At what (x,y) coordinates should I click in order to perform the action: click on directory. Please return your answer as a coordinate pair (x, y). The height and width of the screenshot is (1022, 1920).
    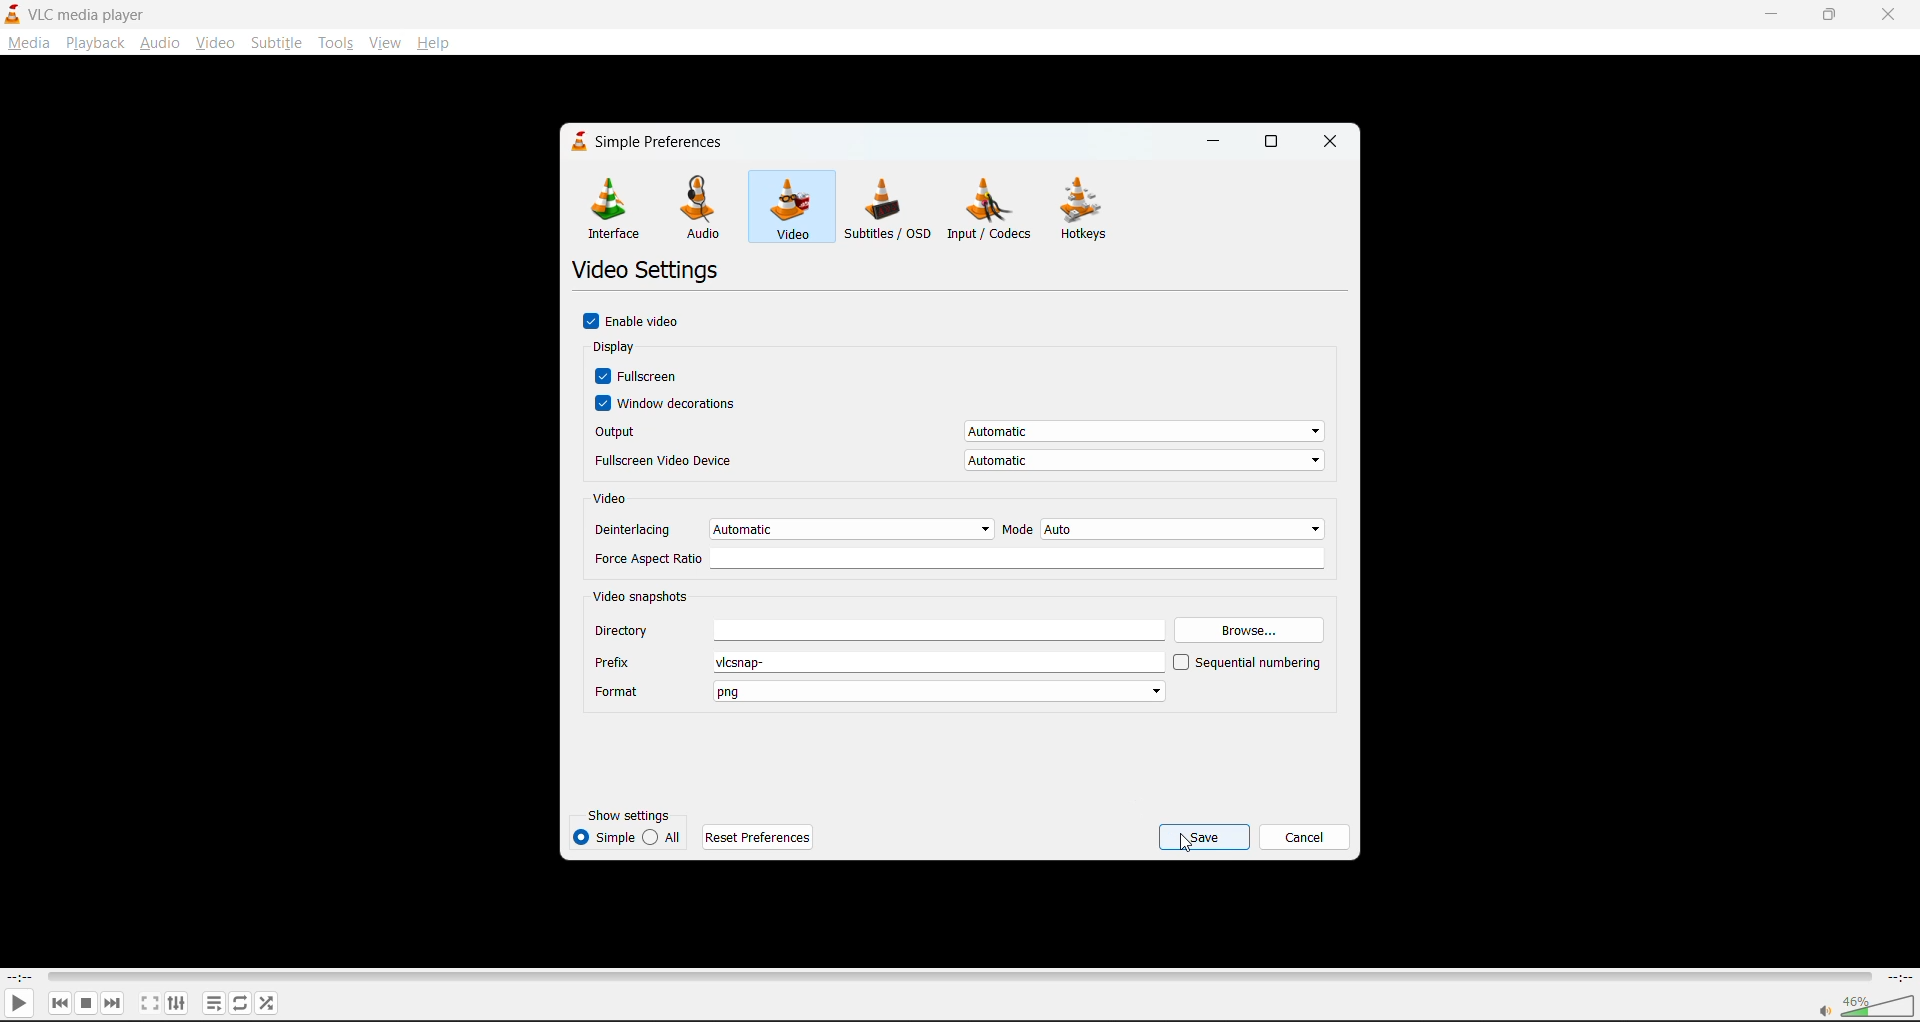
    Looking at the image, I should click on (883, 630).